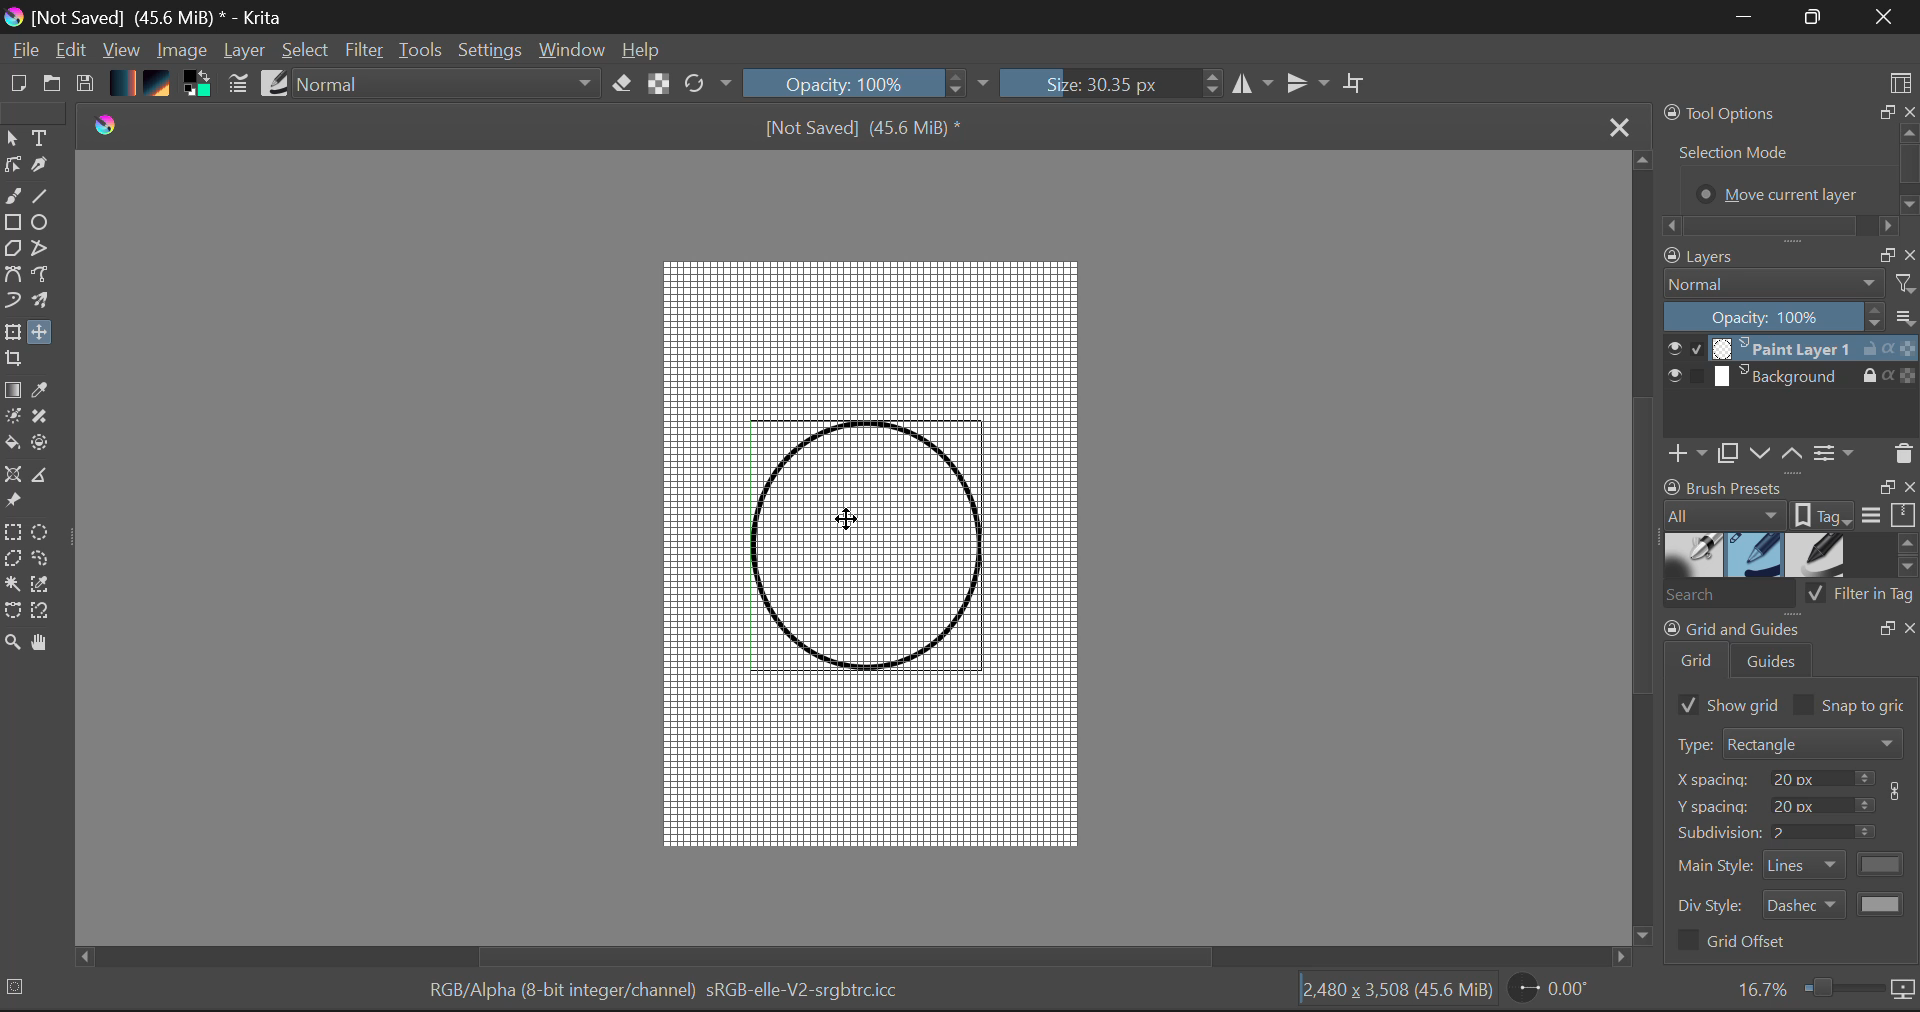 Image resolution: width=1920 pixels, height=1012 pixels. I want to click on Lock Alpha, so click(658, 85).